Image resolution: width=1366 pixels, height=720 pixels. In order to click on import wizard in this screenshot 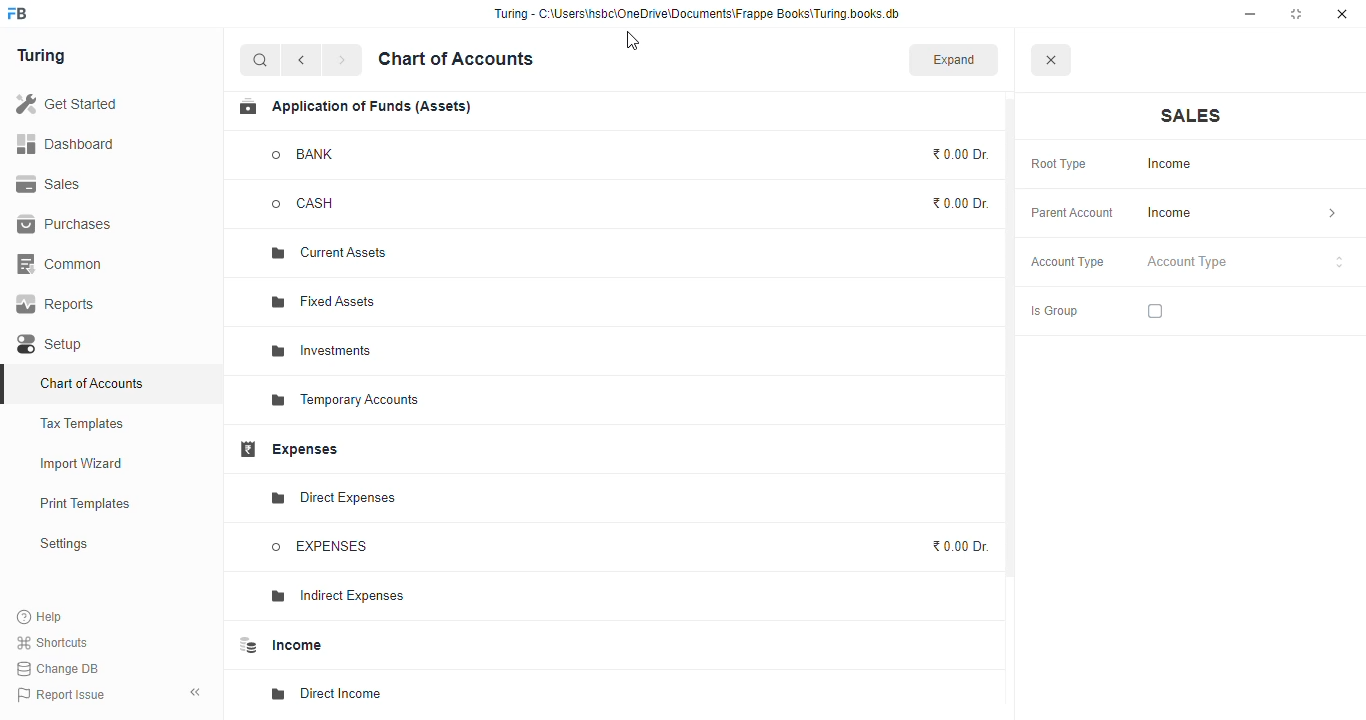, I will do `click(82, 464)`.